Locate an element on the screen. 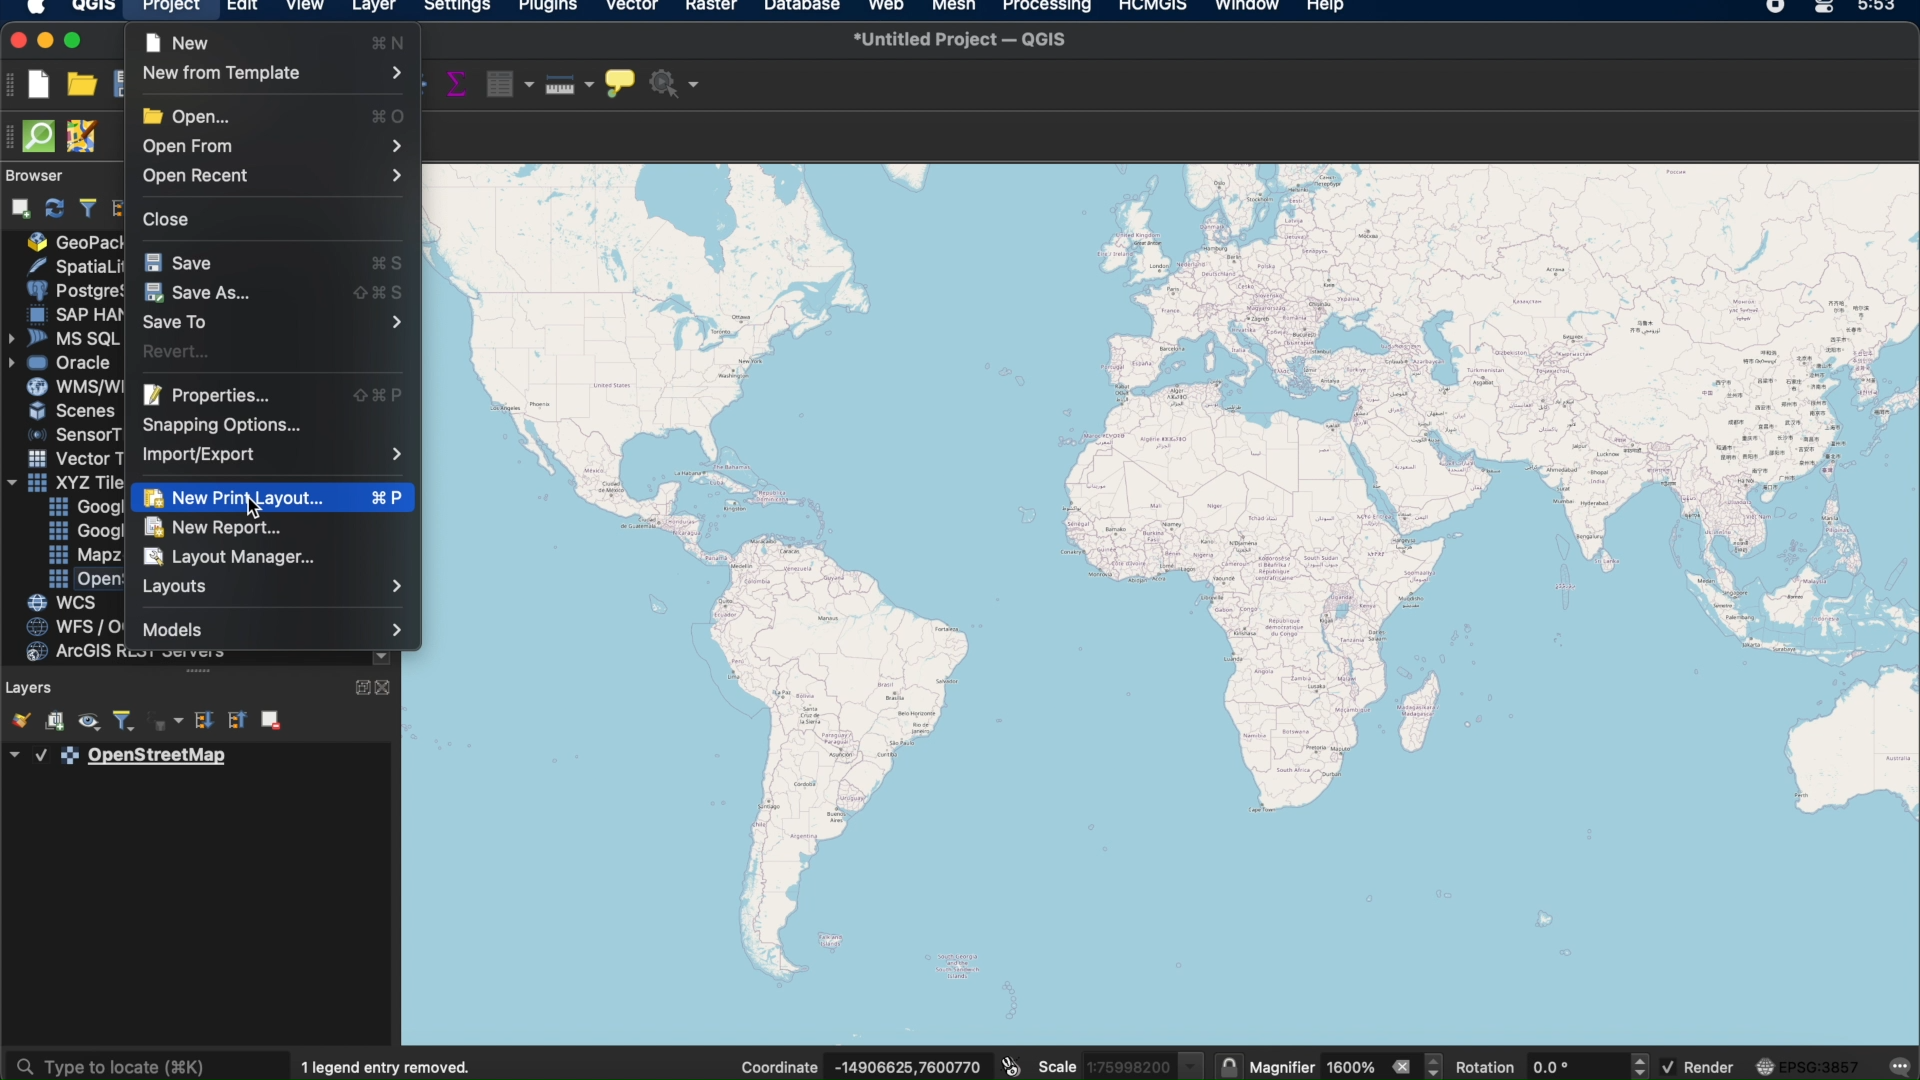 The image size is (1920, 1080). maximize is located at coordinates (75, 40).